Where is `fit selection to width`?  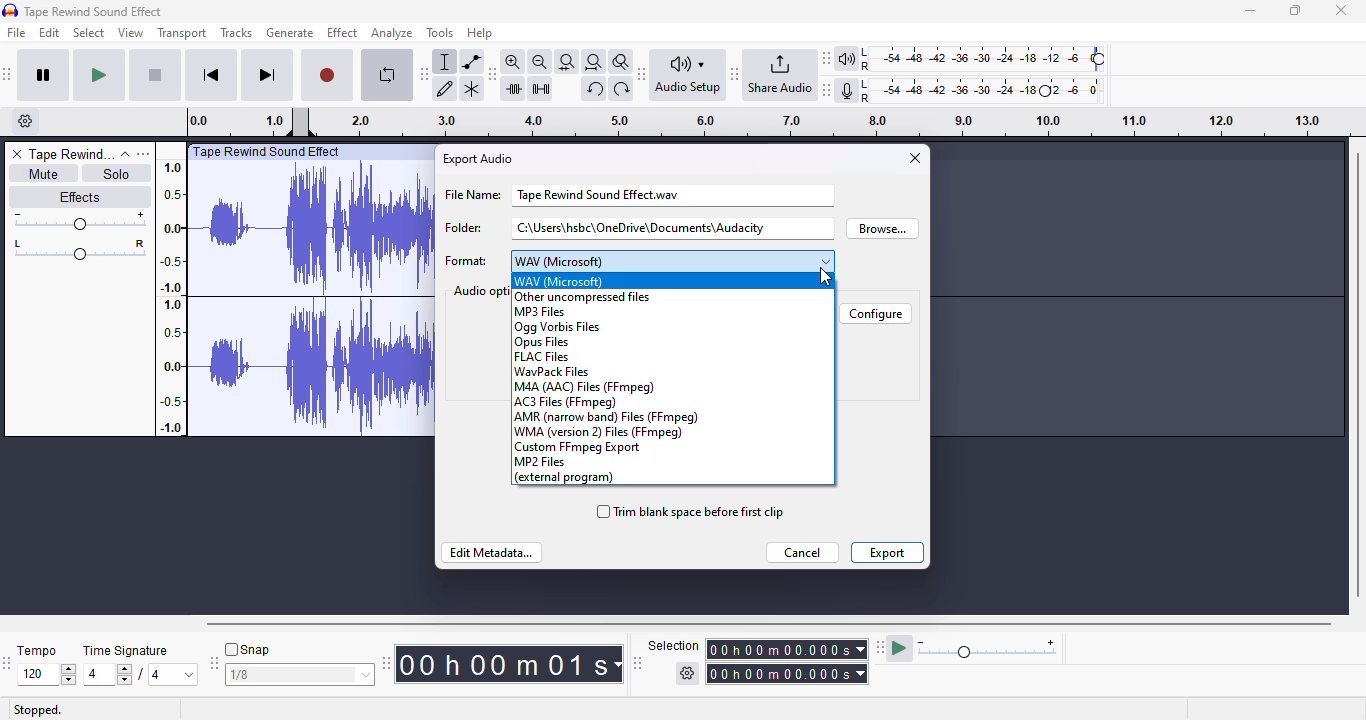
fit selection to width is located at coordinates (567, 61).